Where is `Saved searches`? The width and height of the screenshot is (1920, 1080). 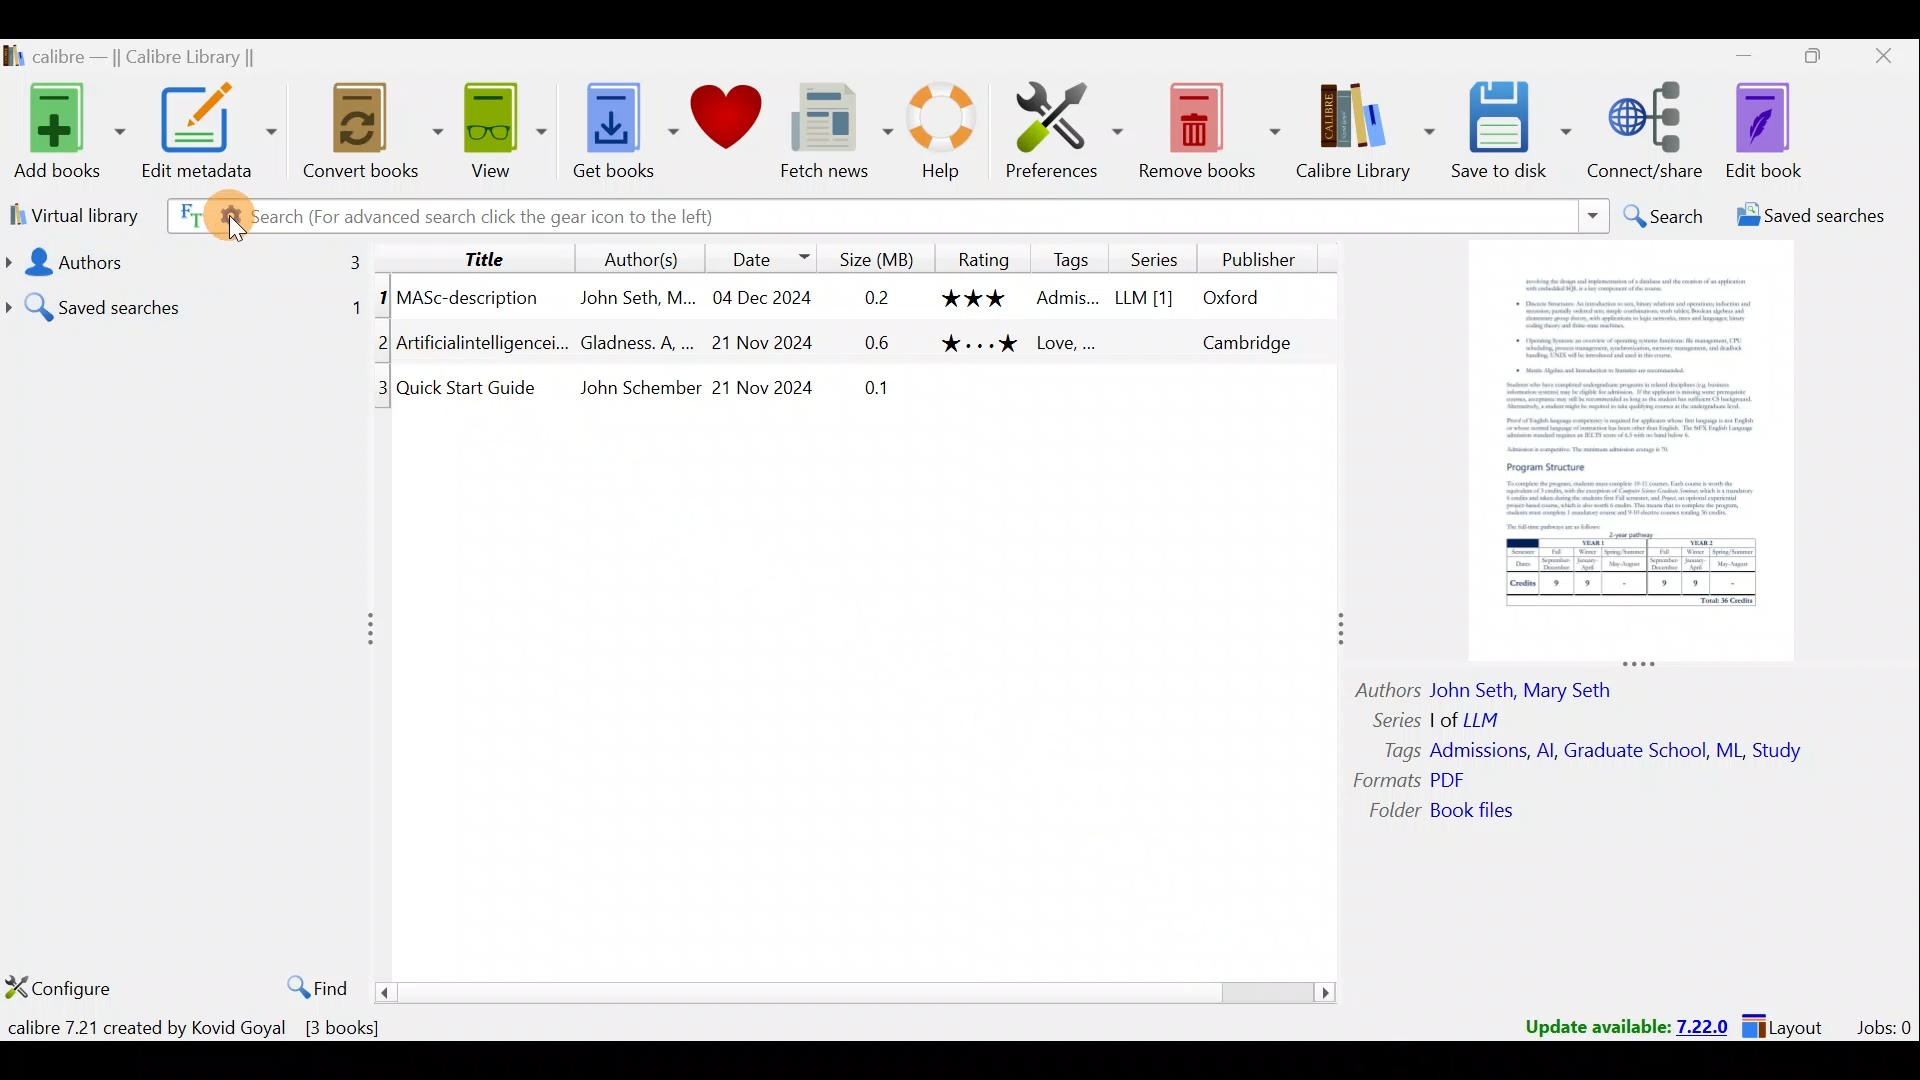
Saved searches is located at coordinates (184, 302).